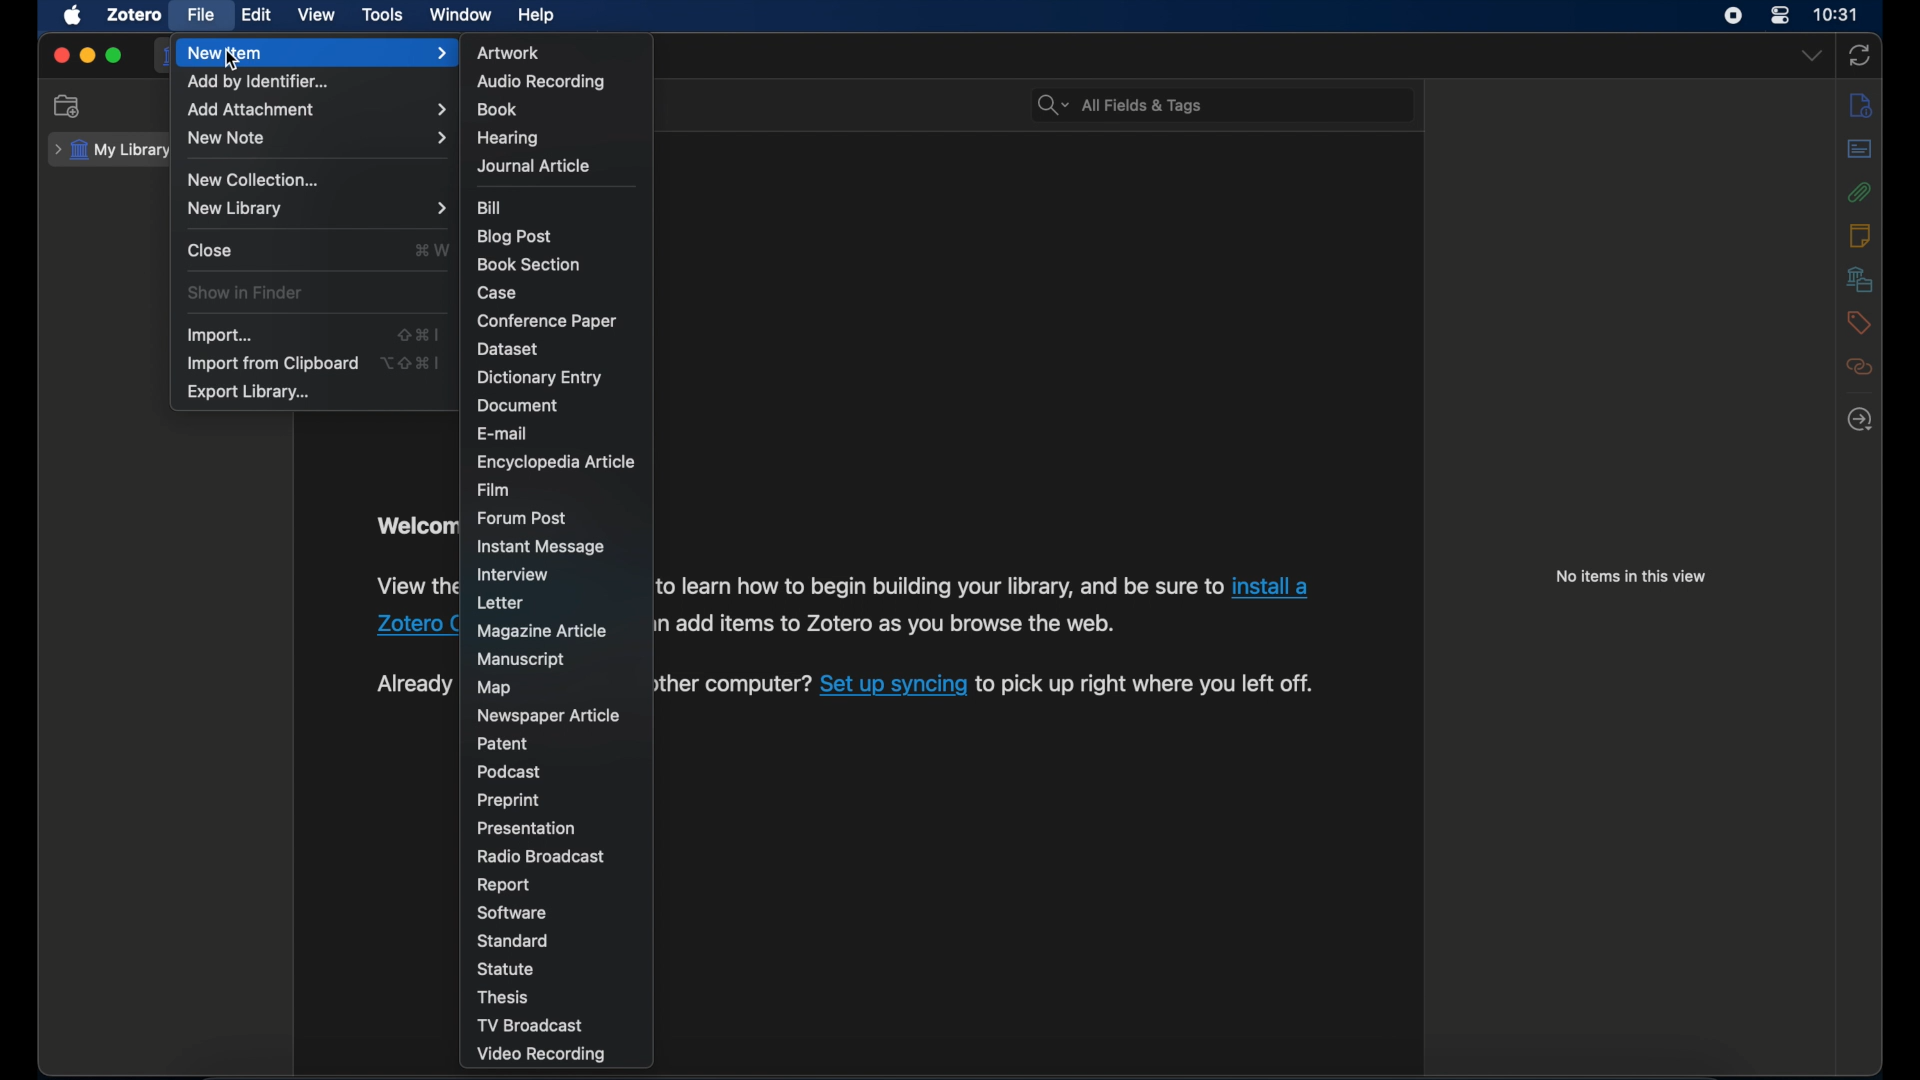  I want to click on forum post, so click(521, 517).